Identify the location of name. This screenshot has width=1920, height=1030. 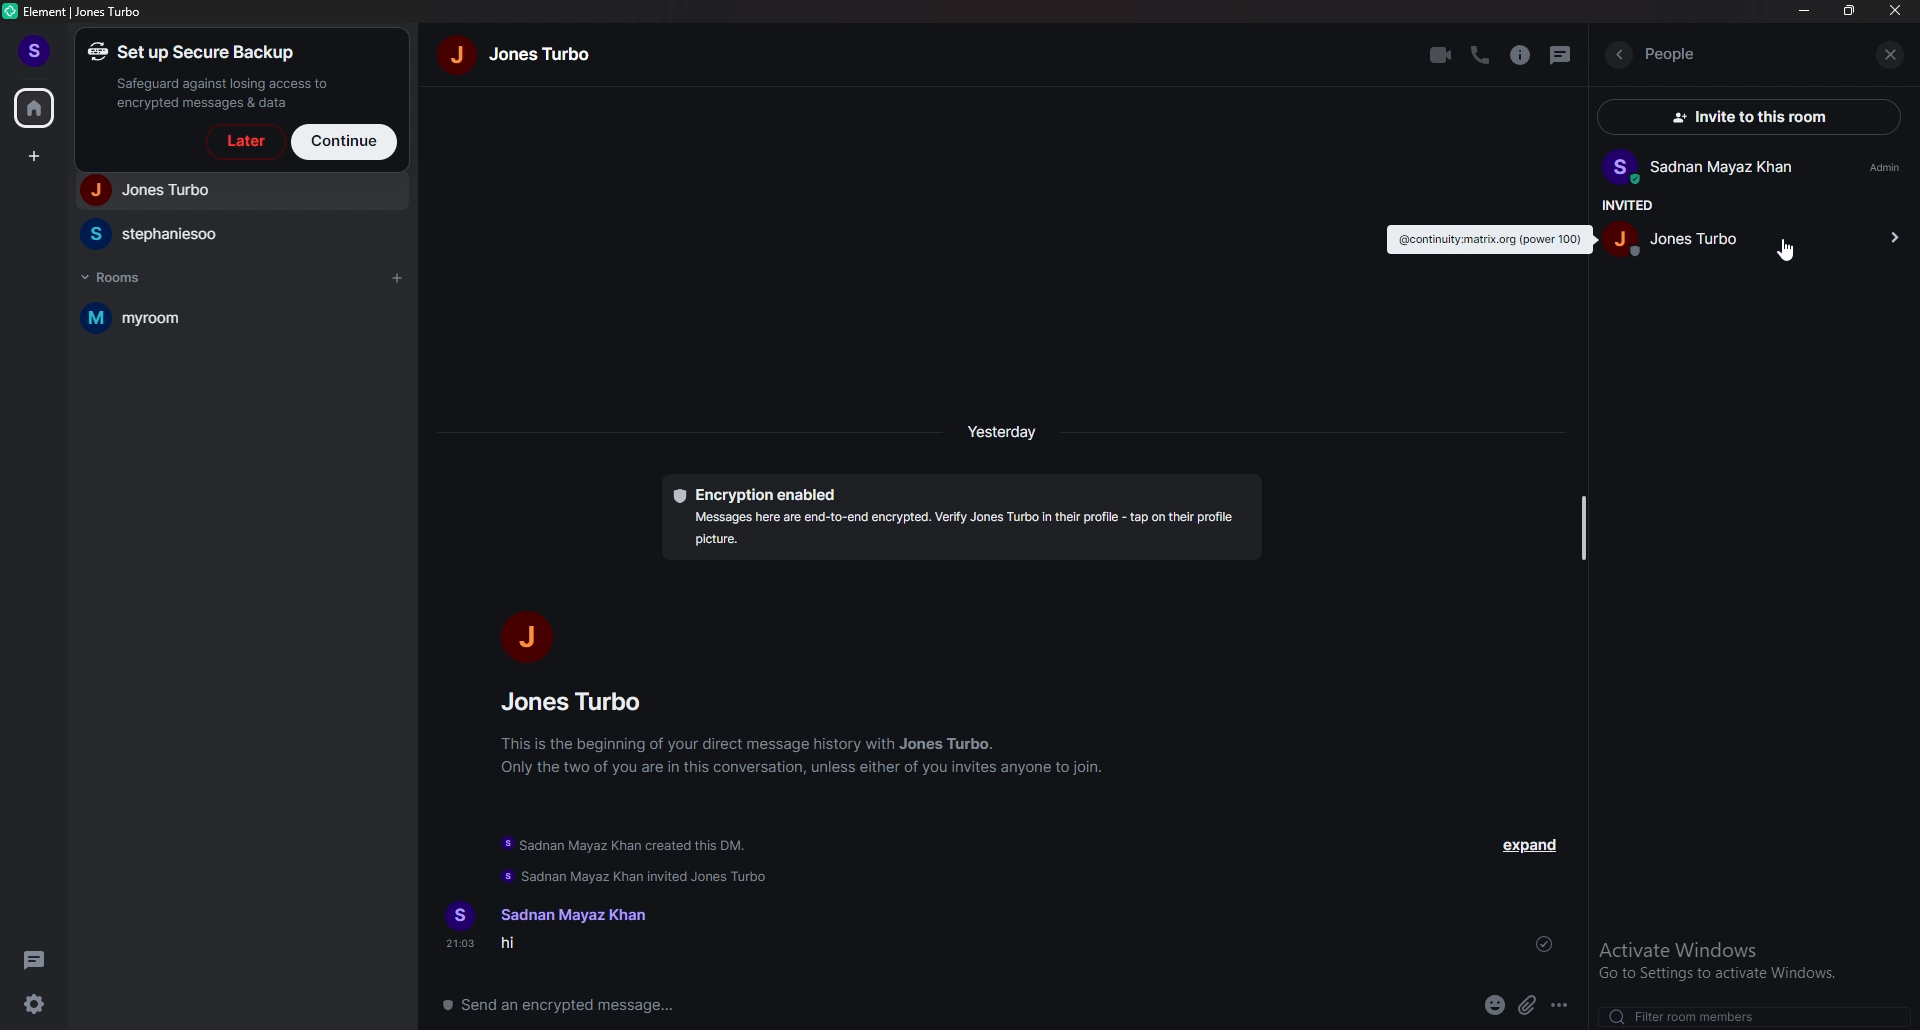
(520, 53).